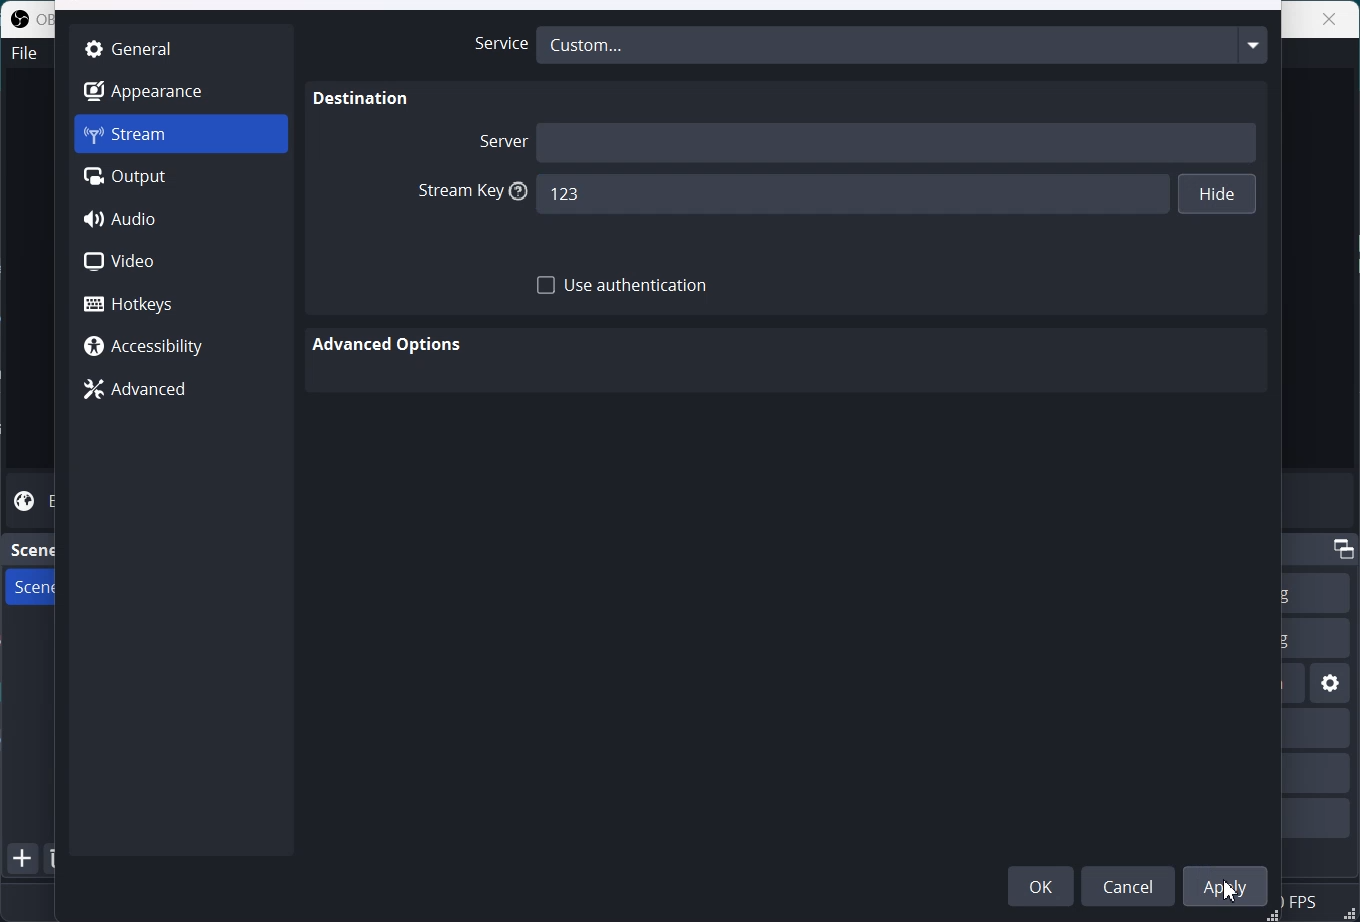  Describe the element at coordinates (1333, 22) in the screenshot. I see `close` at that location.